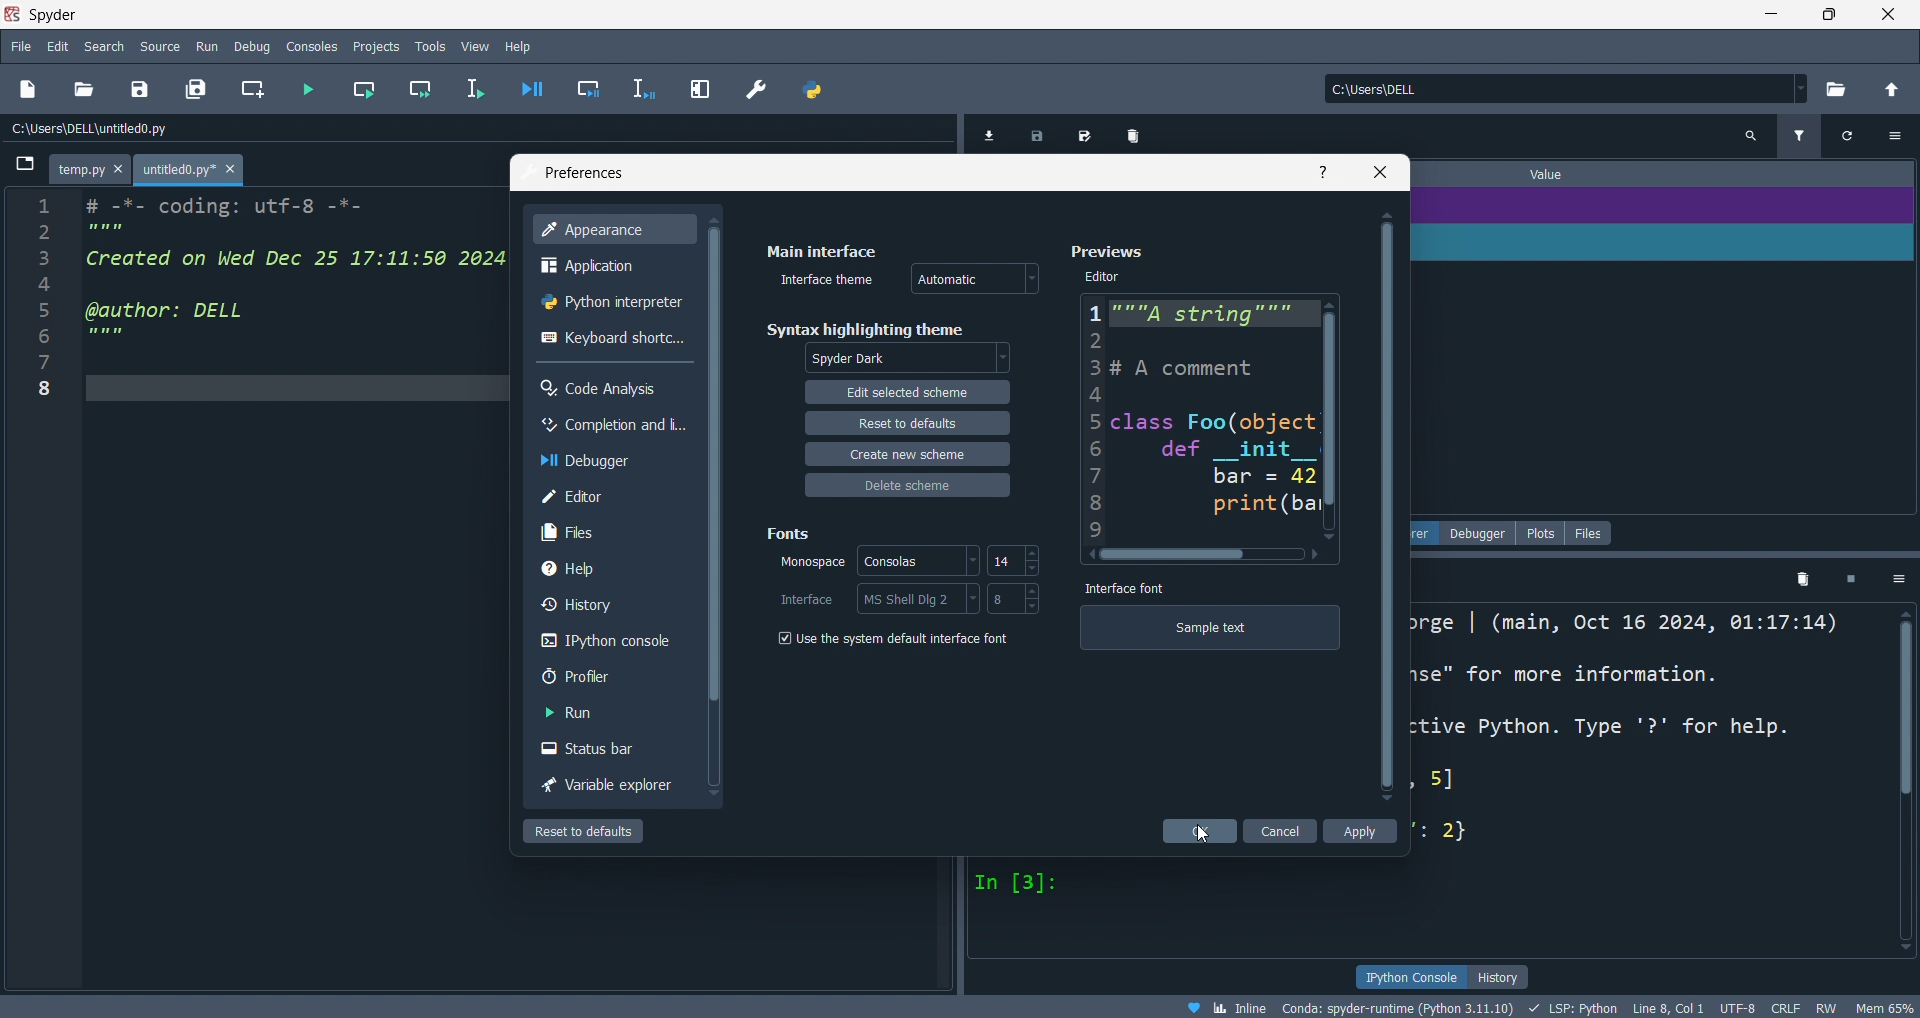 Image resolution: width=1920 pixels, height=1018 pixels. I want to click on scroll bar, so click(1385, 510).